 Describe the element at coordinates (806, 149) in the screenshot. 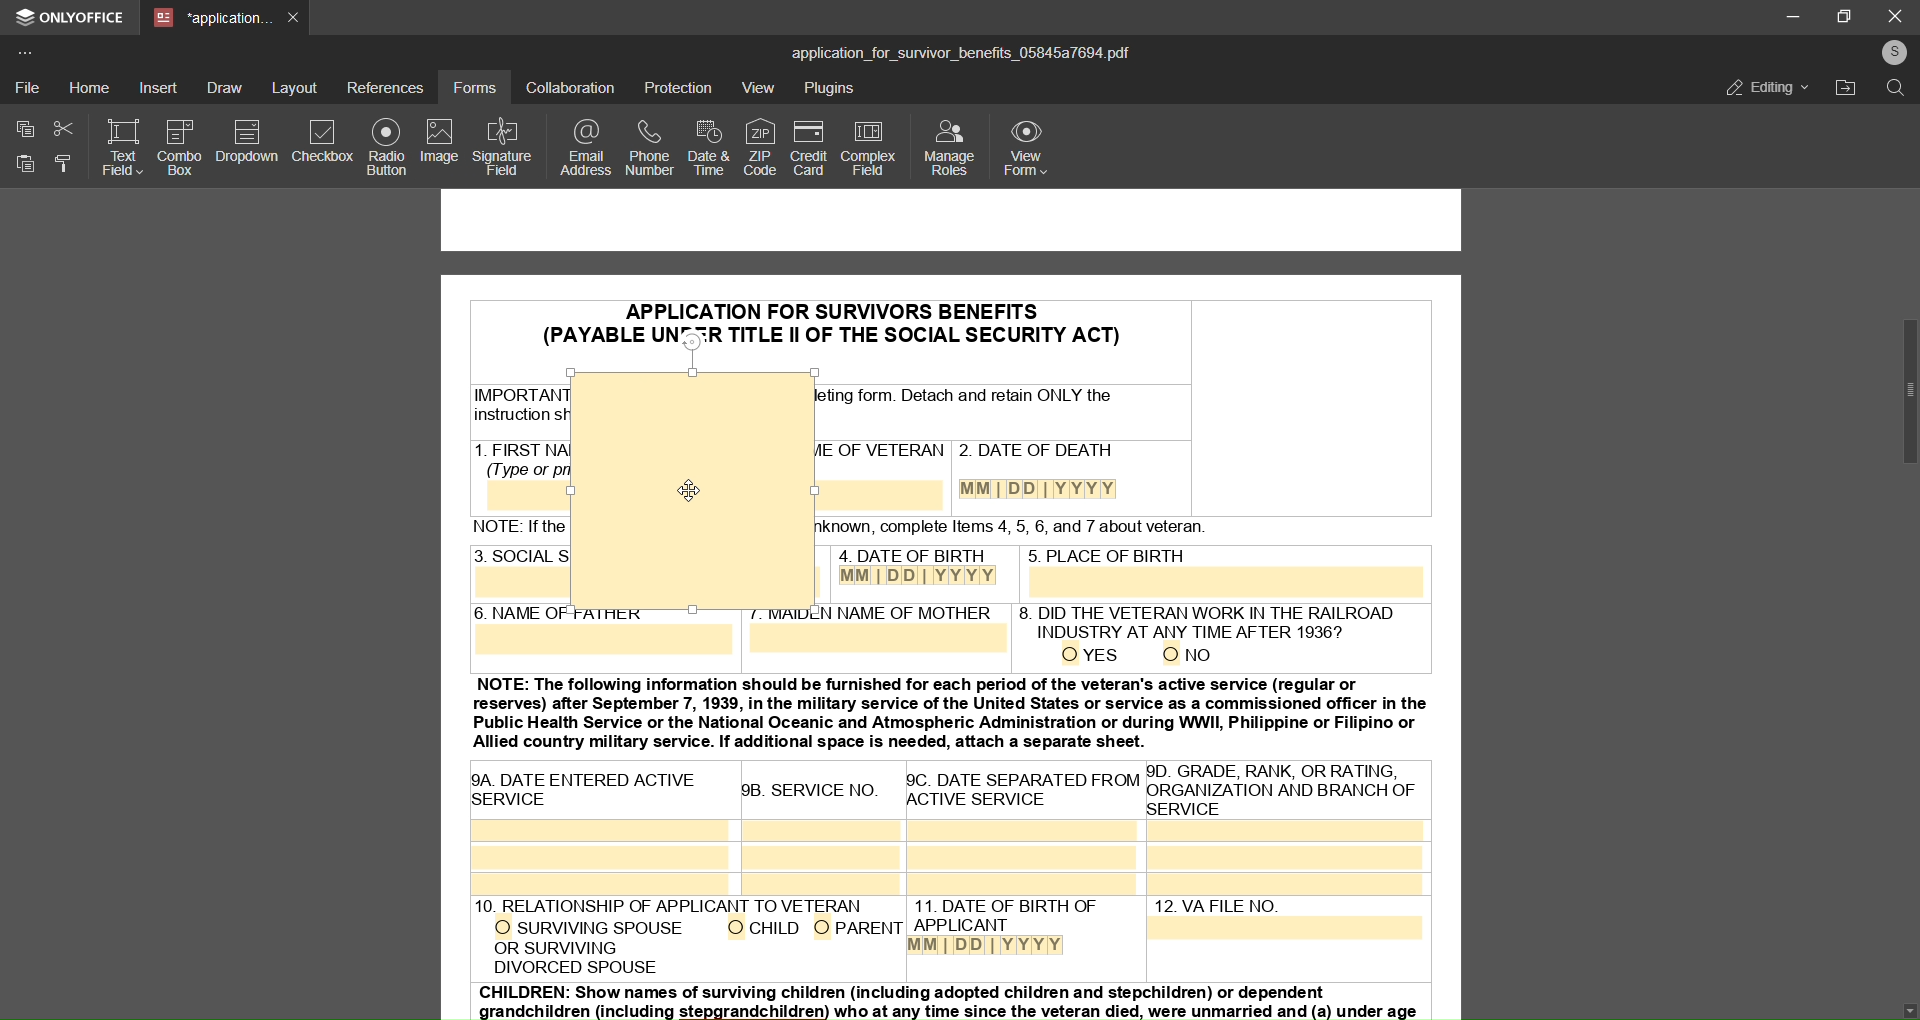

I see `credit card` at that location.